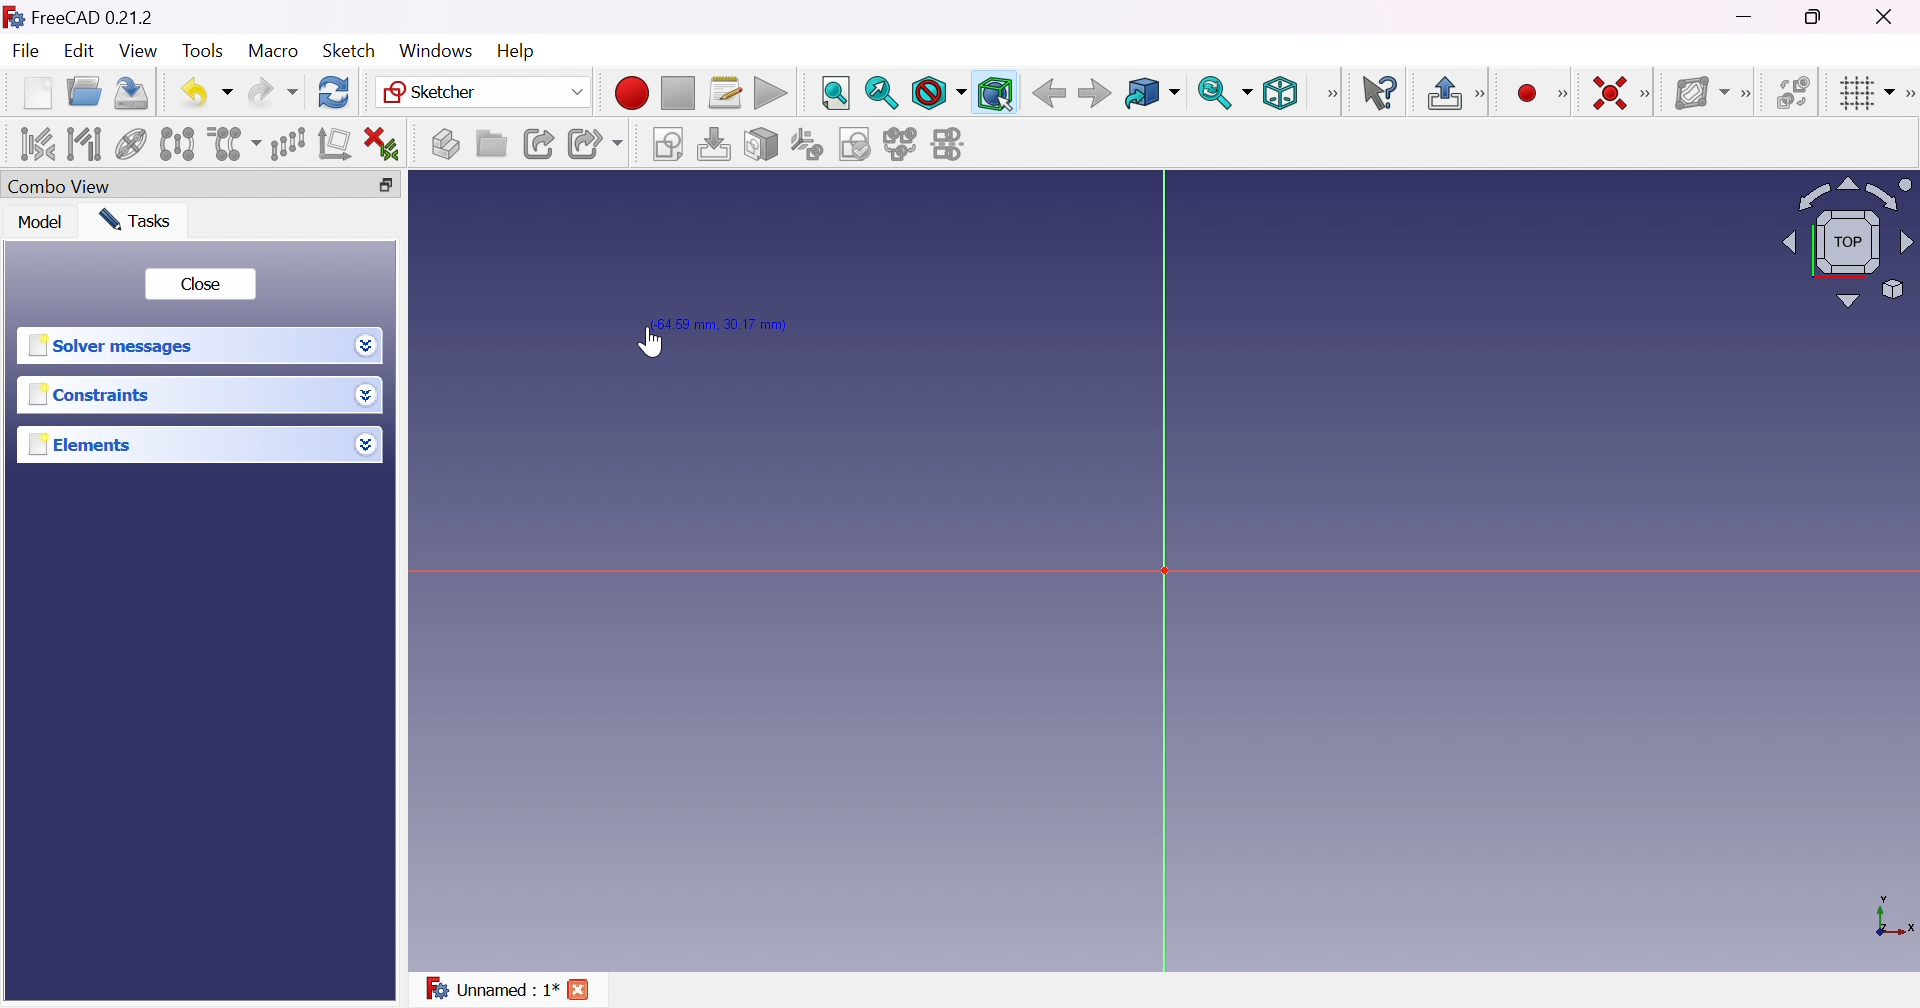 This screenshot has width=1920, height=1008. I want to click on Unnamed : 1*, so click(490, 989).